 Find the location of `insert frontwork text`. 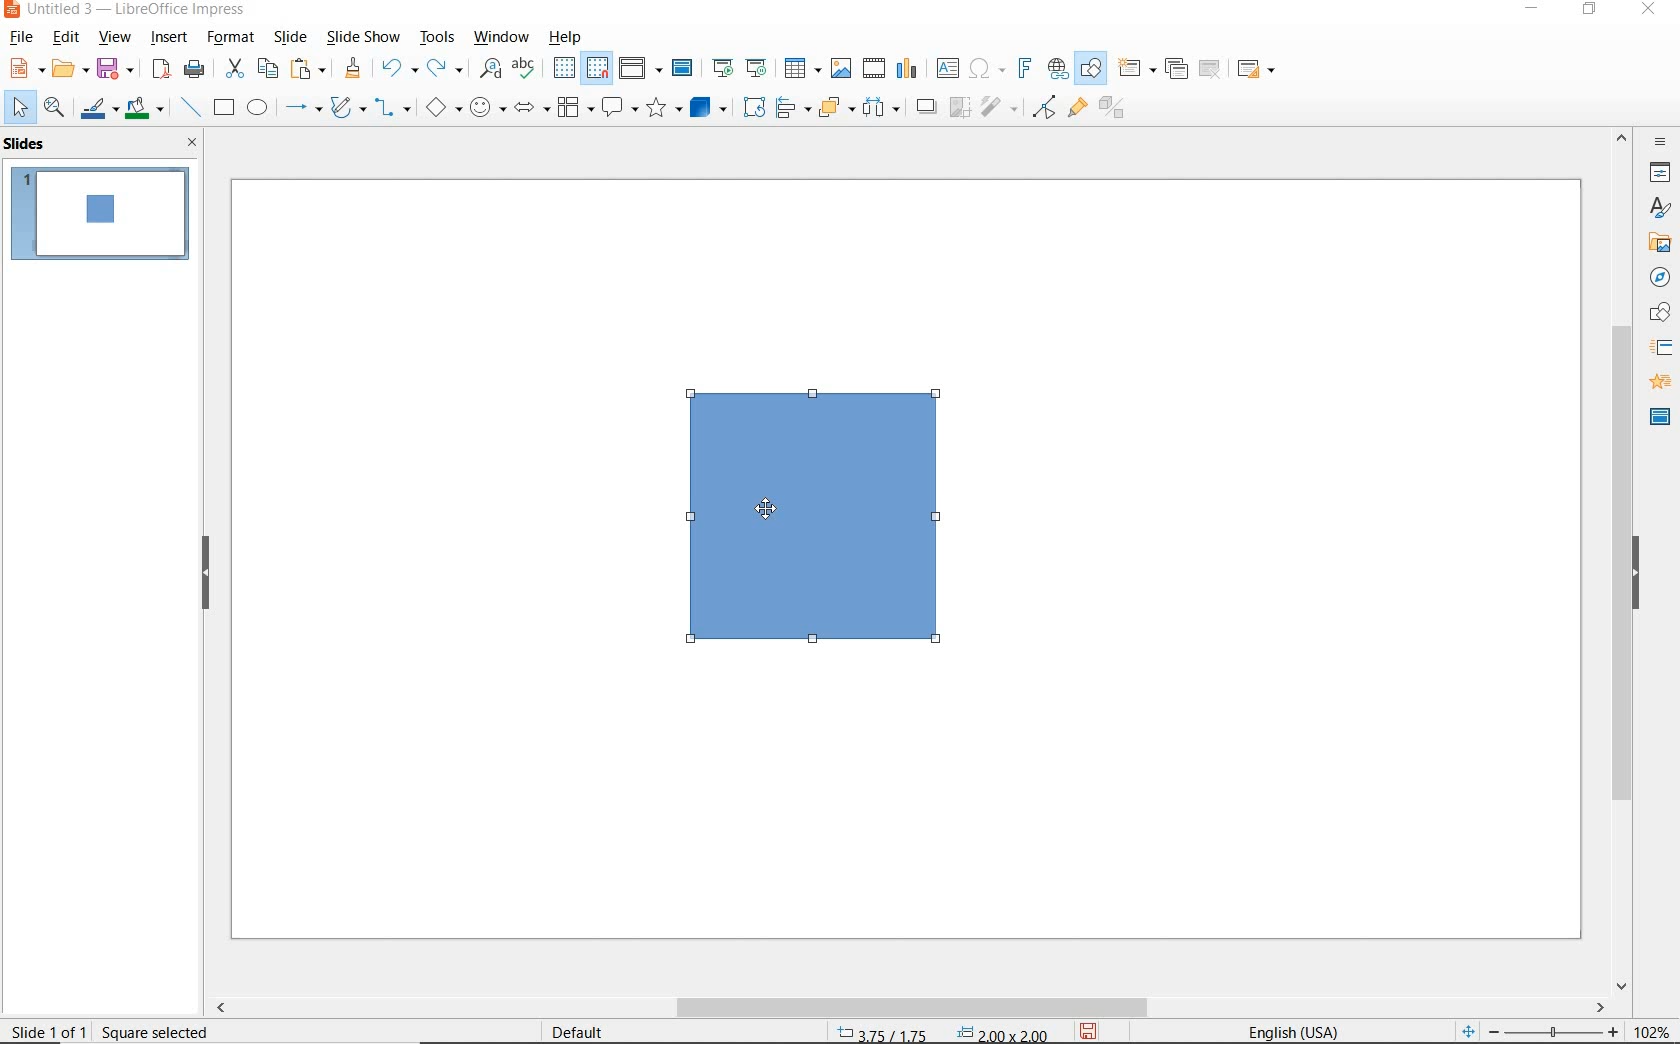

insert frontwork text is located at coordinates (1024, 69).